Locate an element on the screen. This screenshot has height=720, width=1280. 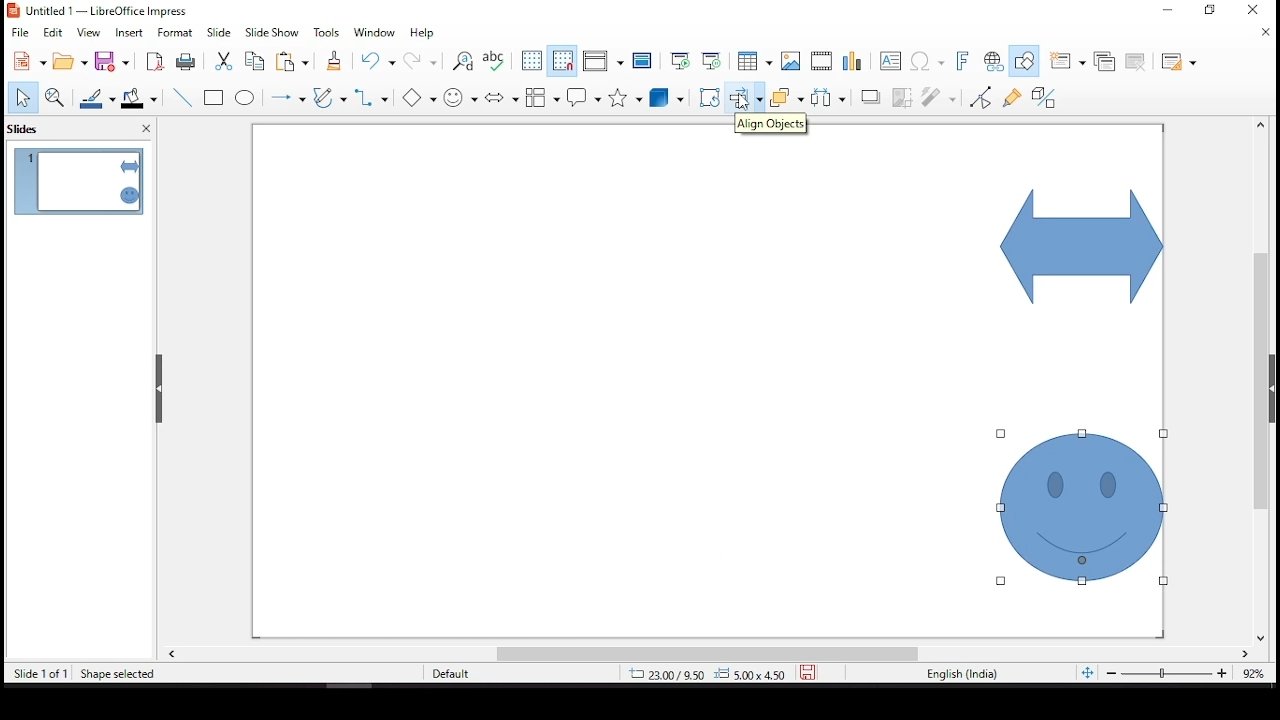
align objects is located at coordinates (774, 125).